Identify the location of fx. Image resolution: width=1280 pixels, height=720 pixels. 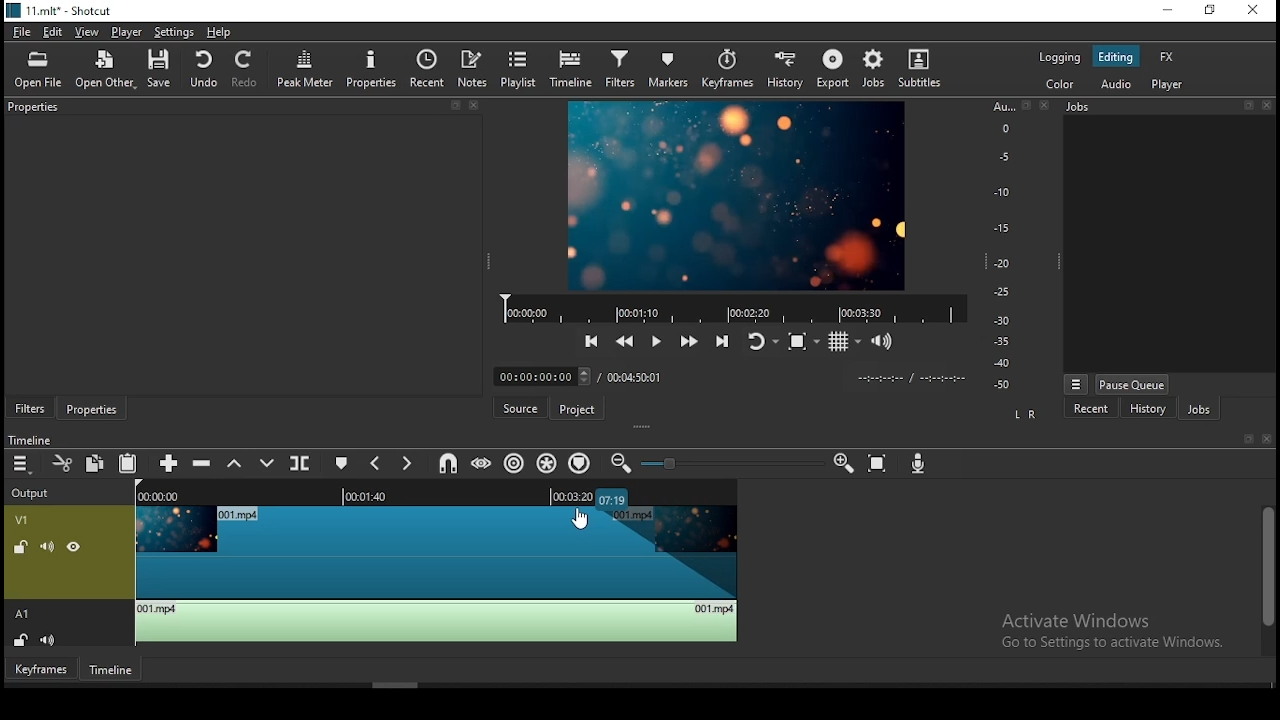
(1166, 56).